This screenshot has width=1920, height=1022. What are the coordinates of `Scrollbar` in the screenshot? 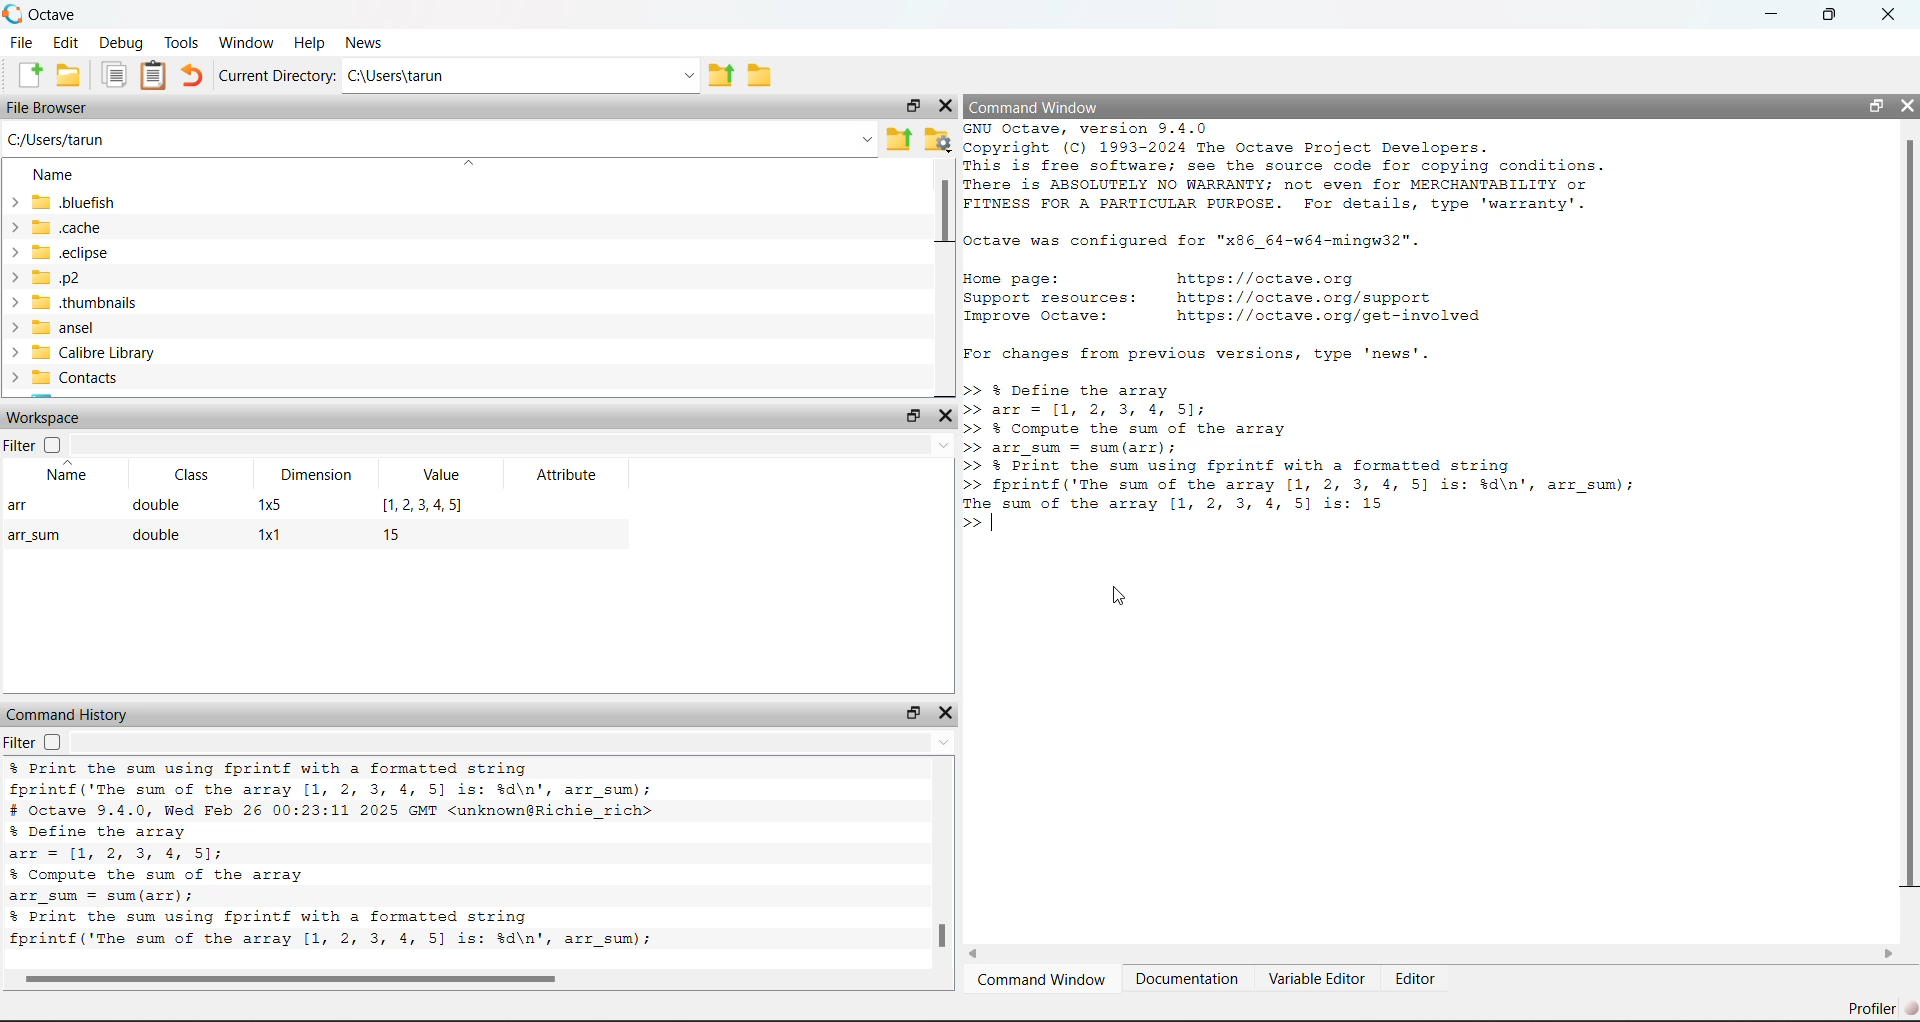 It's located at (940, 936).